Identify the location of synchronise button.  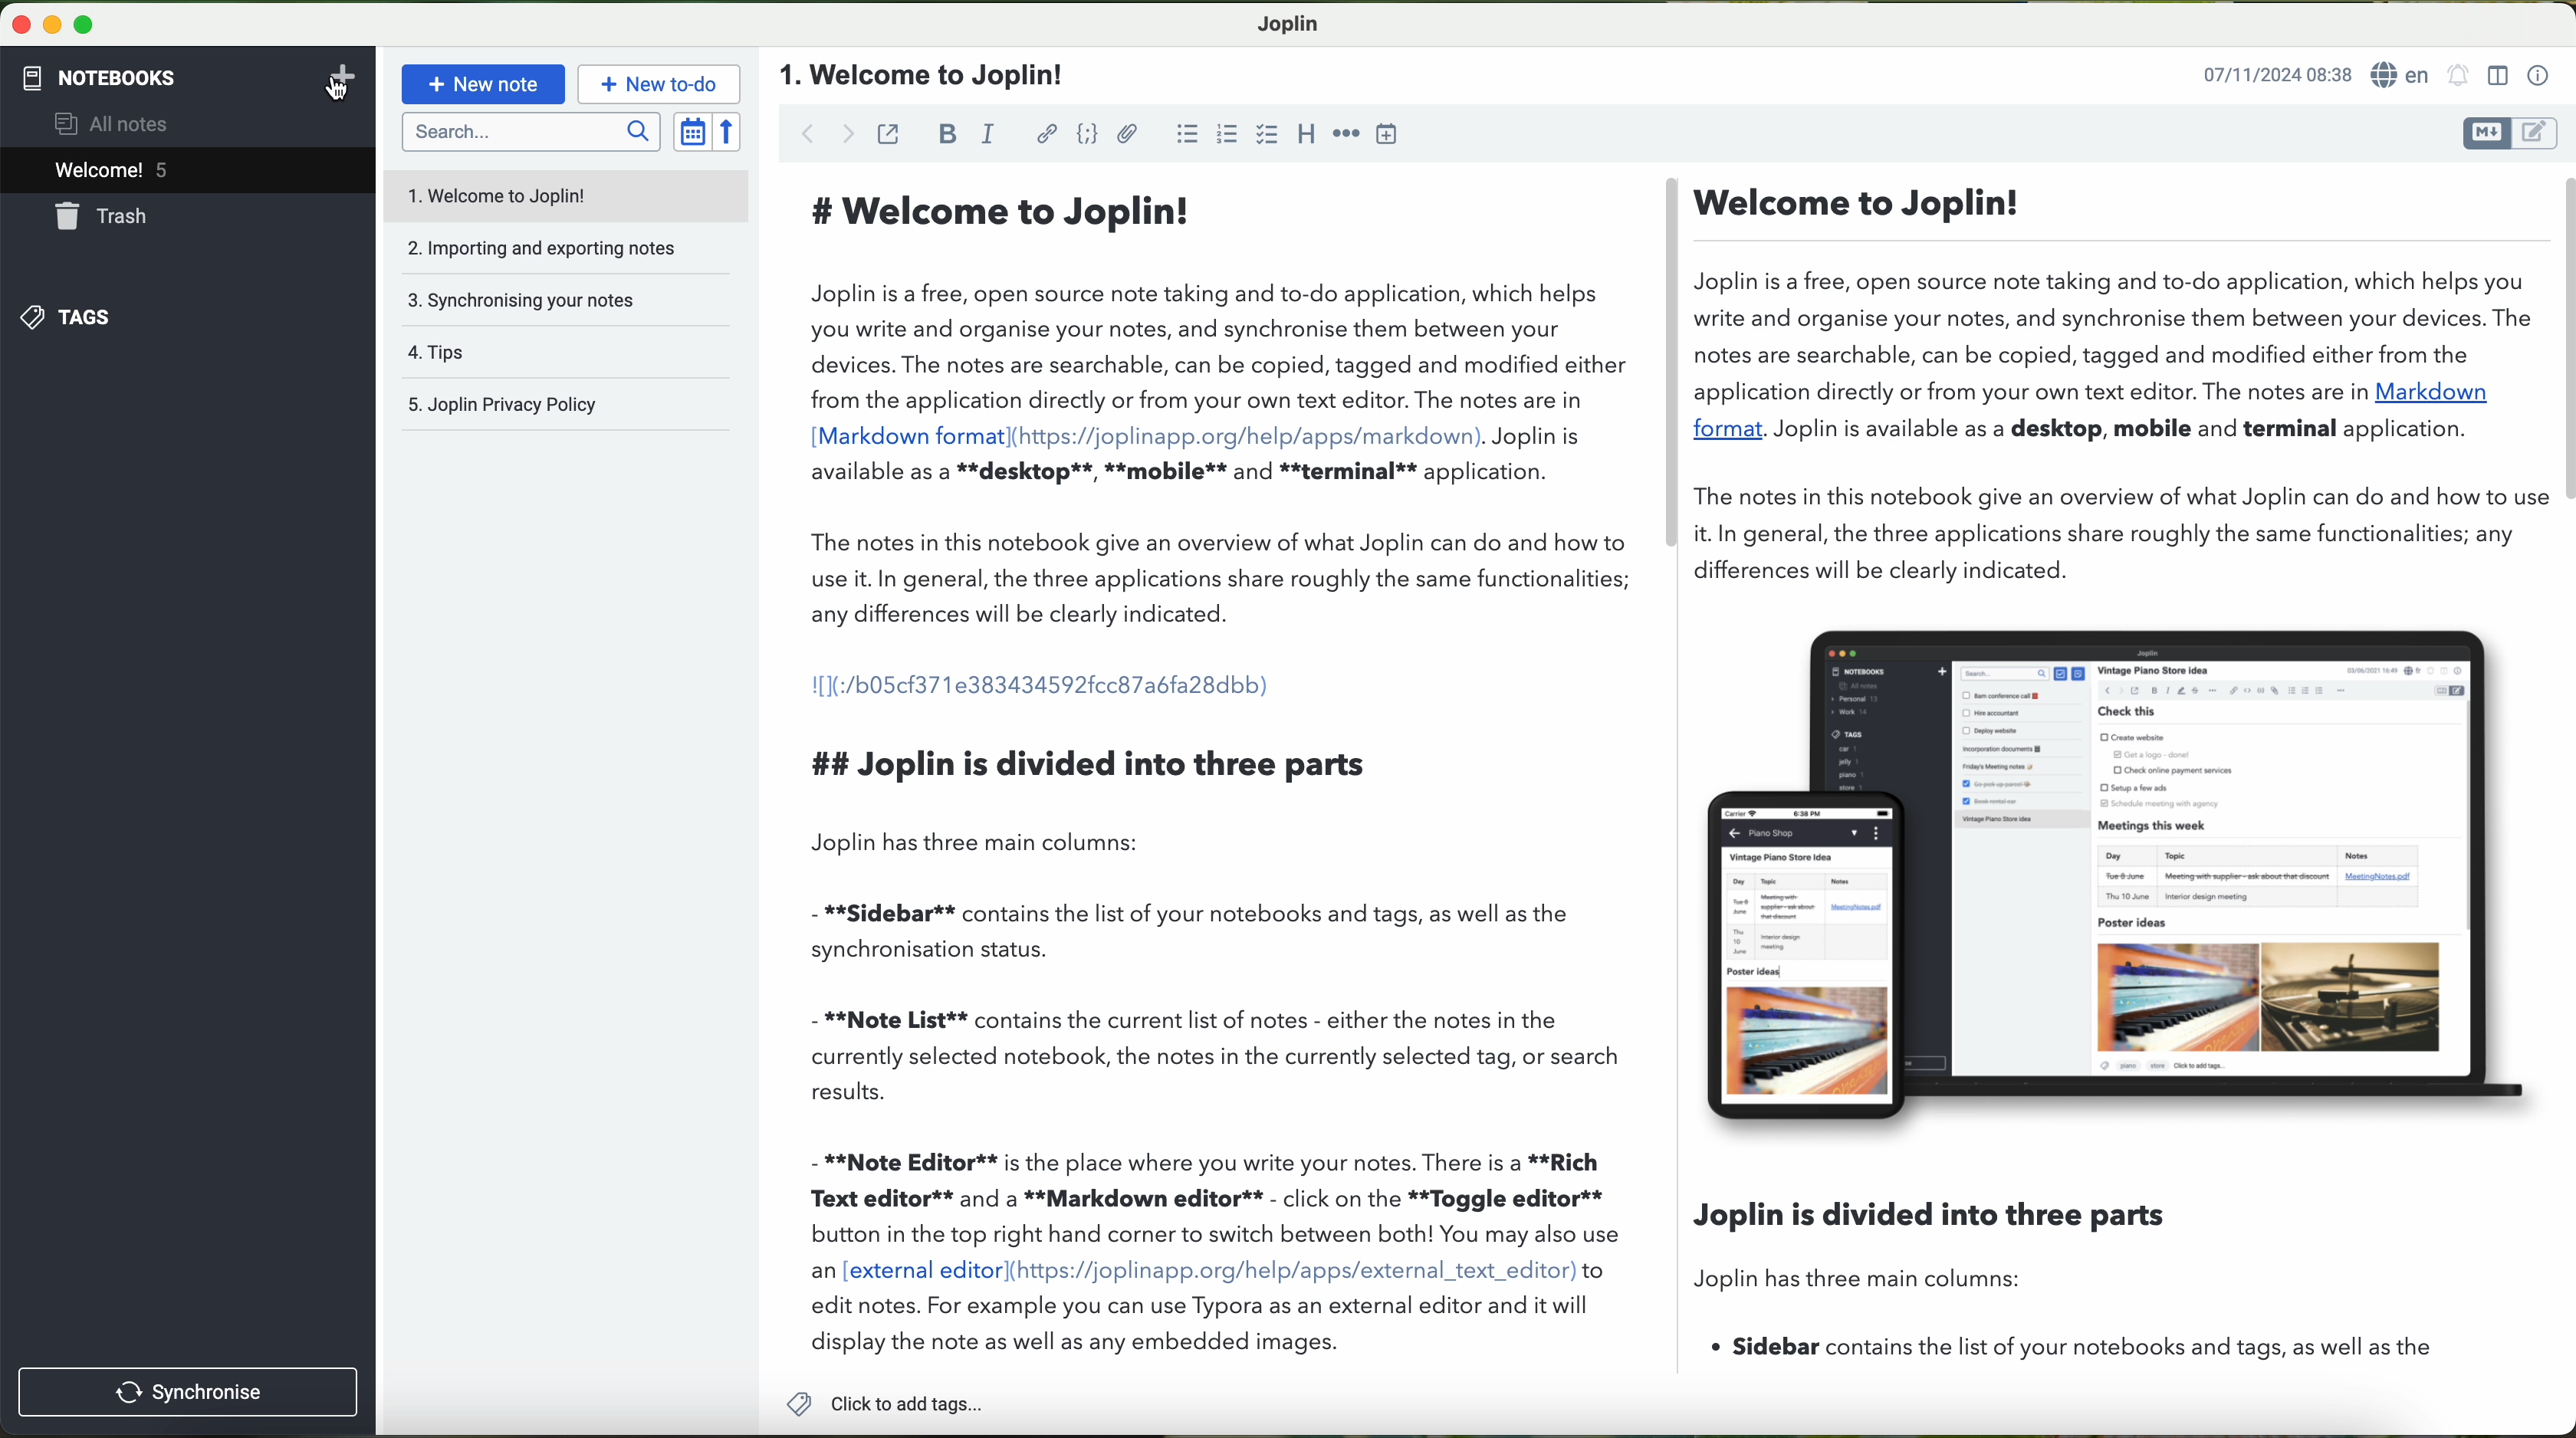
(187, 1393).